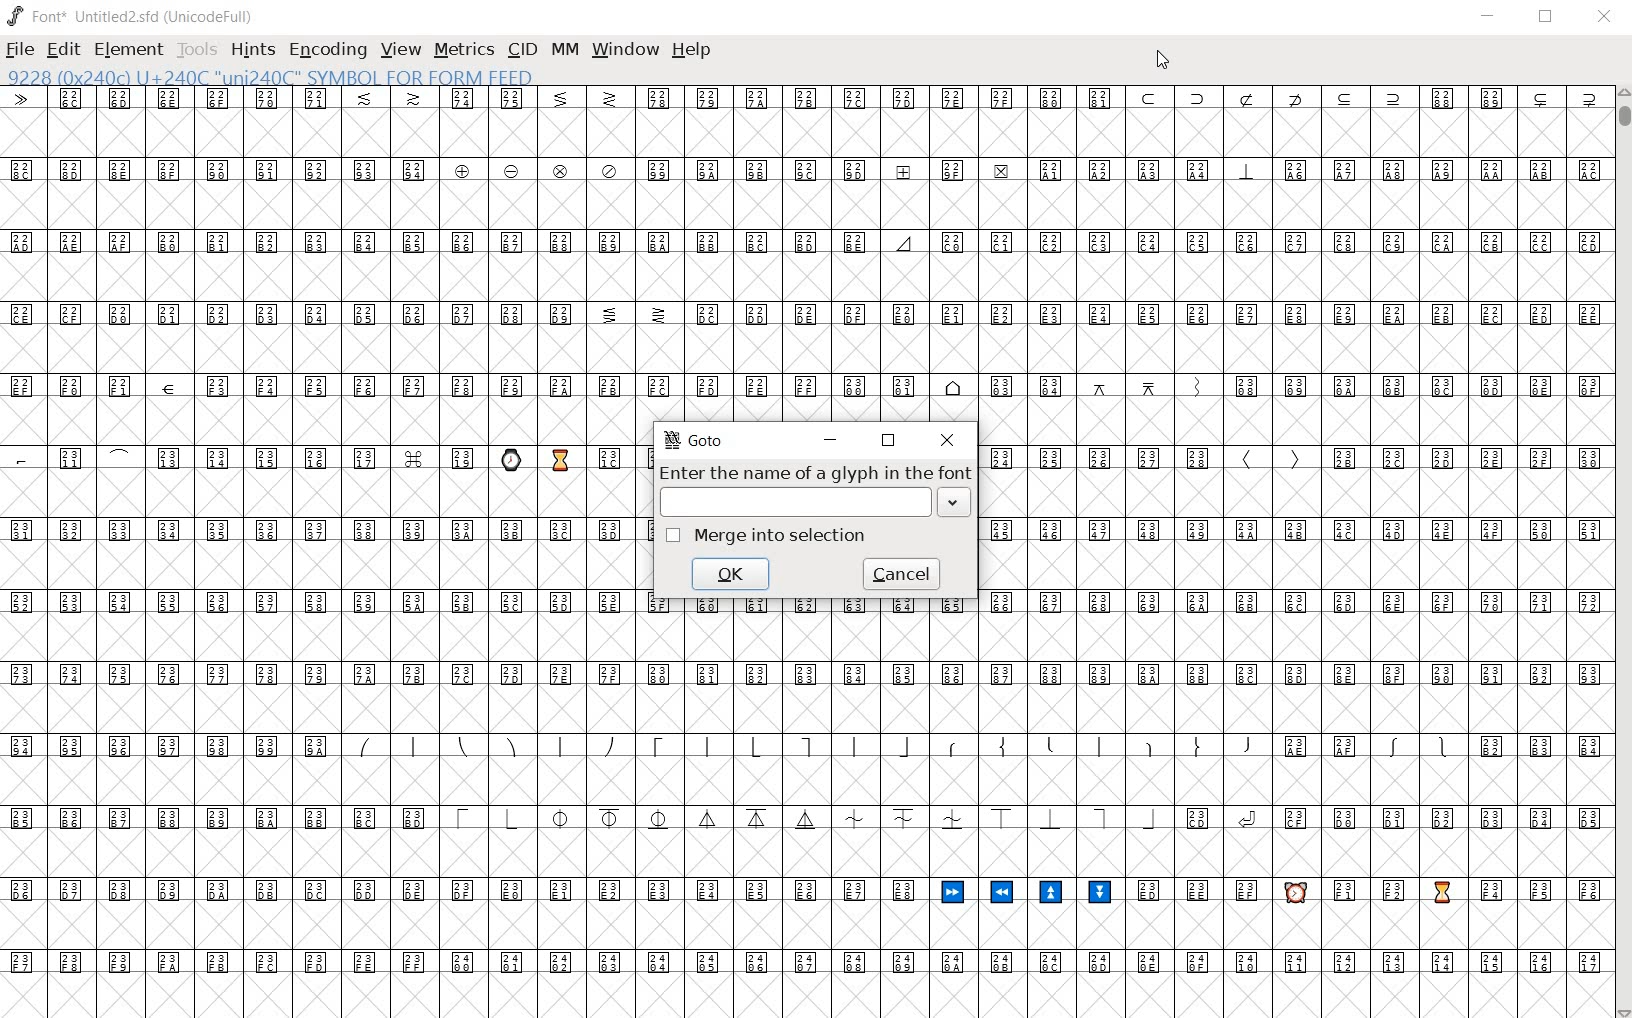  What do you see at coordinates (947, 441) in the screenshot?
I see `close` at bounding box center [947, 441].